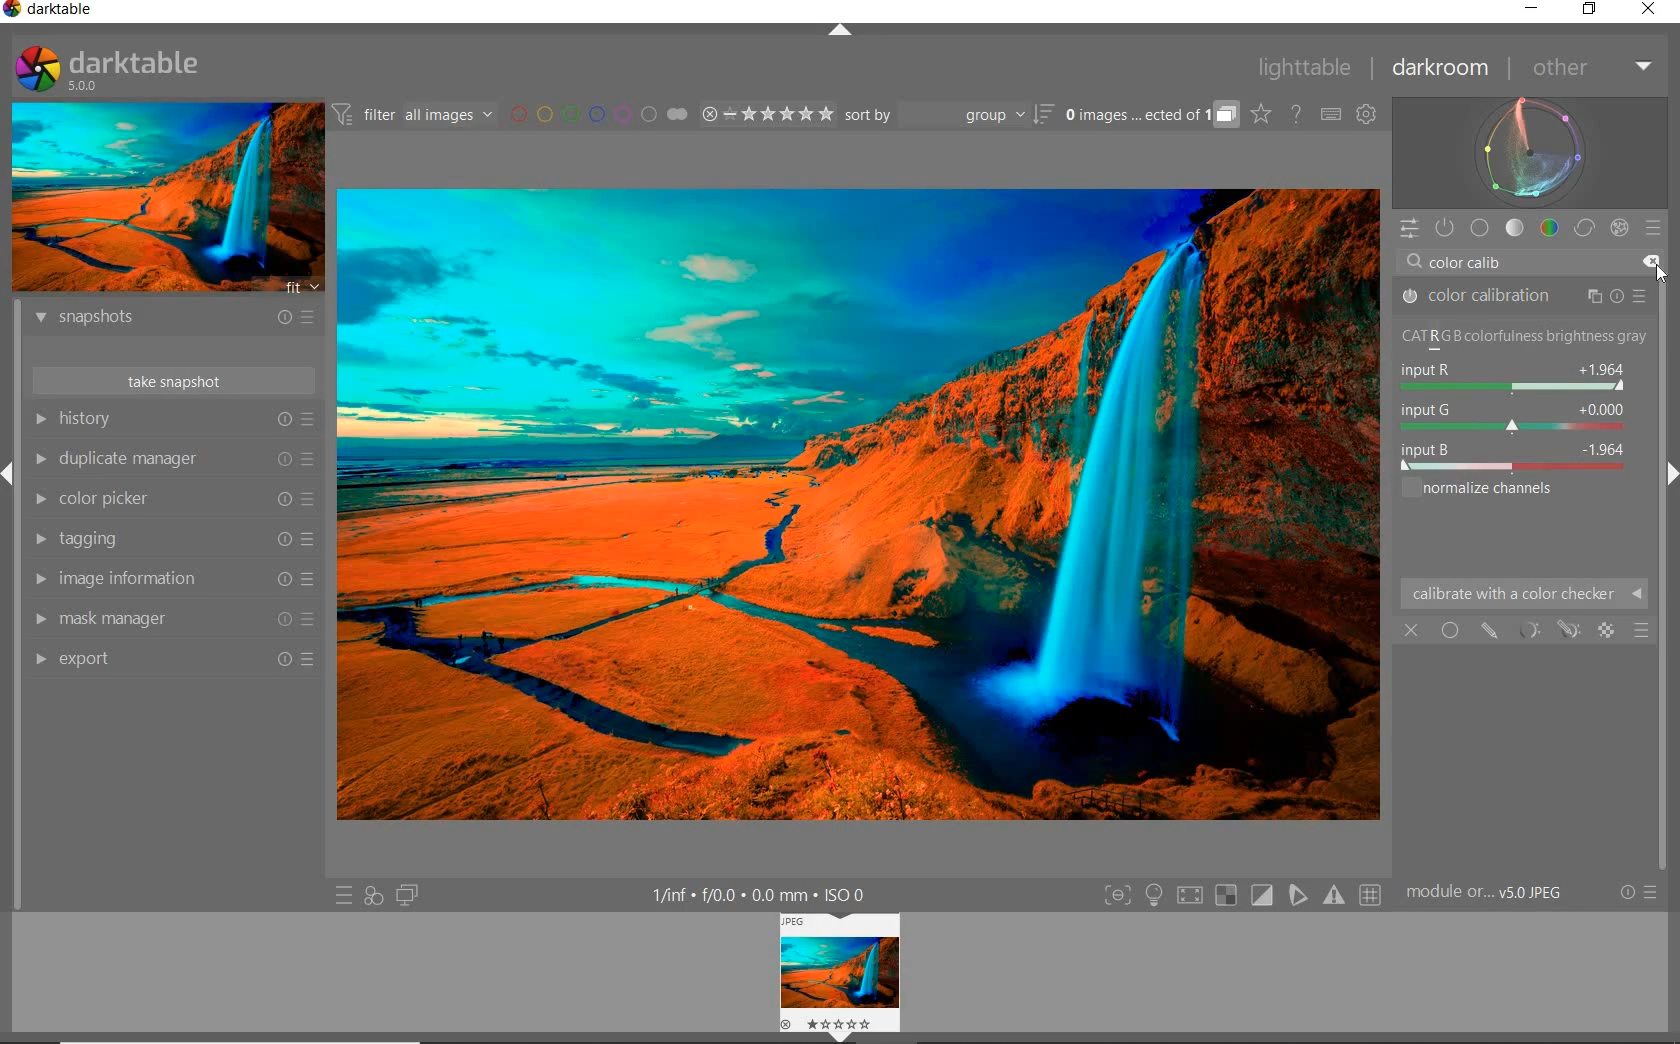  Describe the element at coordinates (1310, 68) in the screenshot. I see `lighttable` at that location.